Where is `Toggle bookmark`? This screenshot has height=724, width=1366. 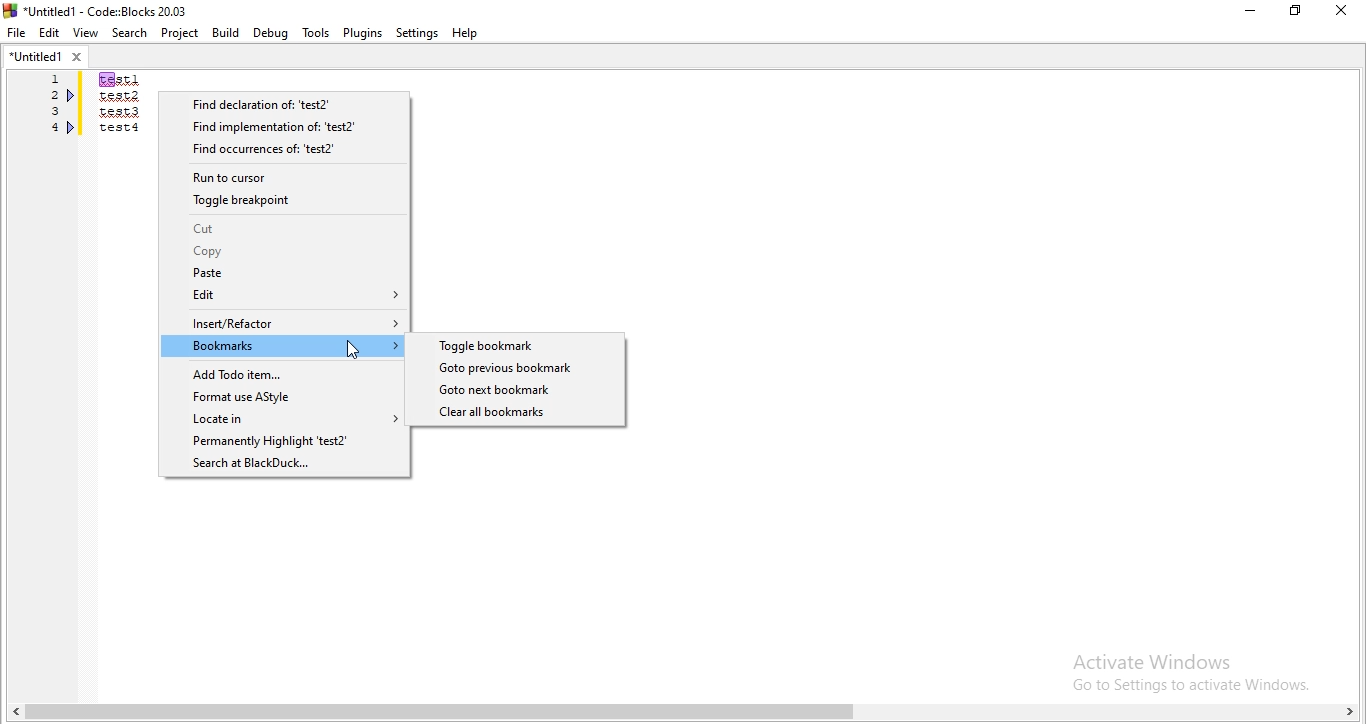 Toggle bookmark is located at coordinates (517, 346).